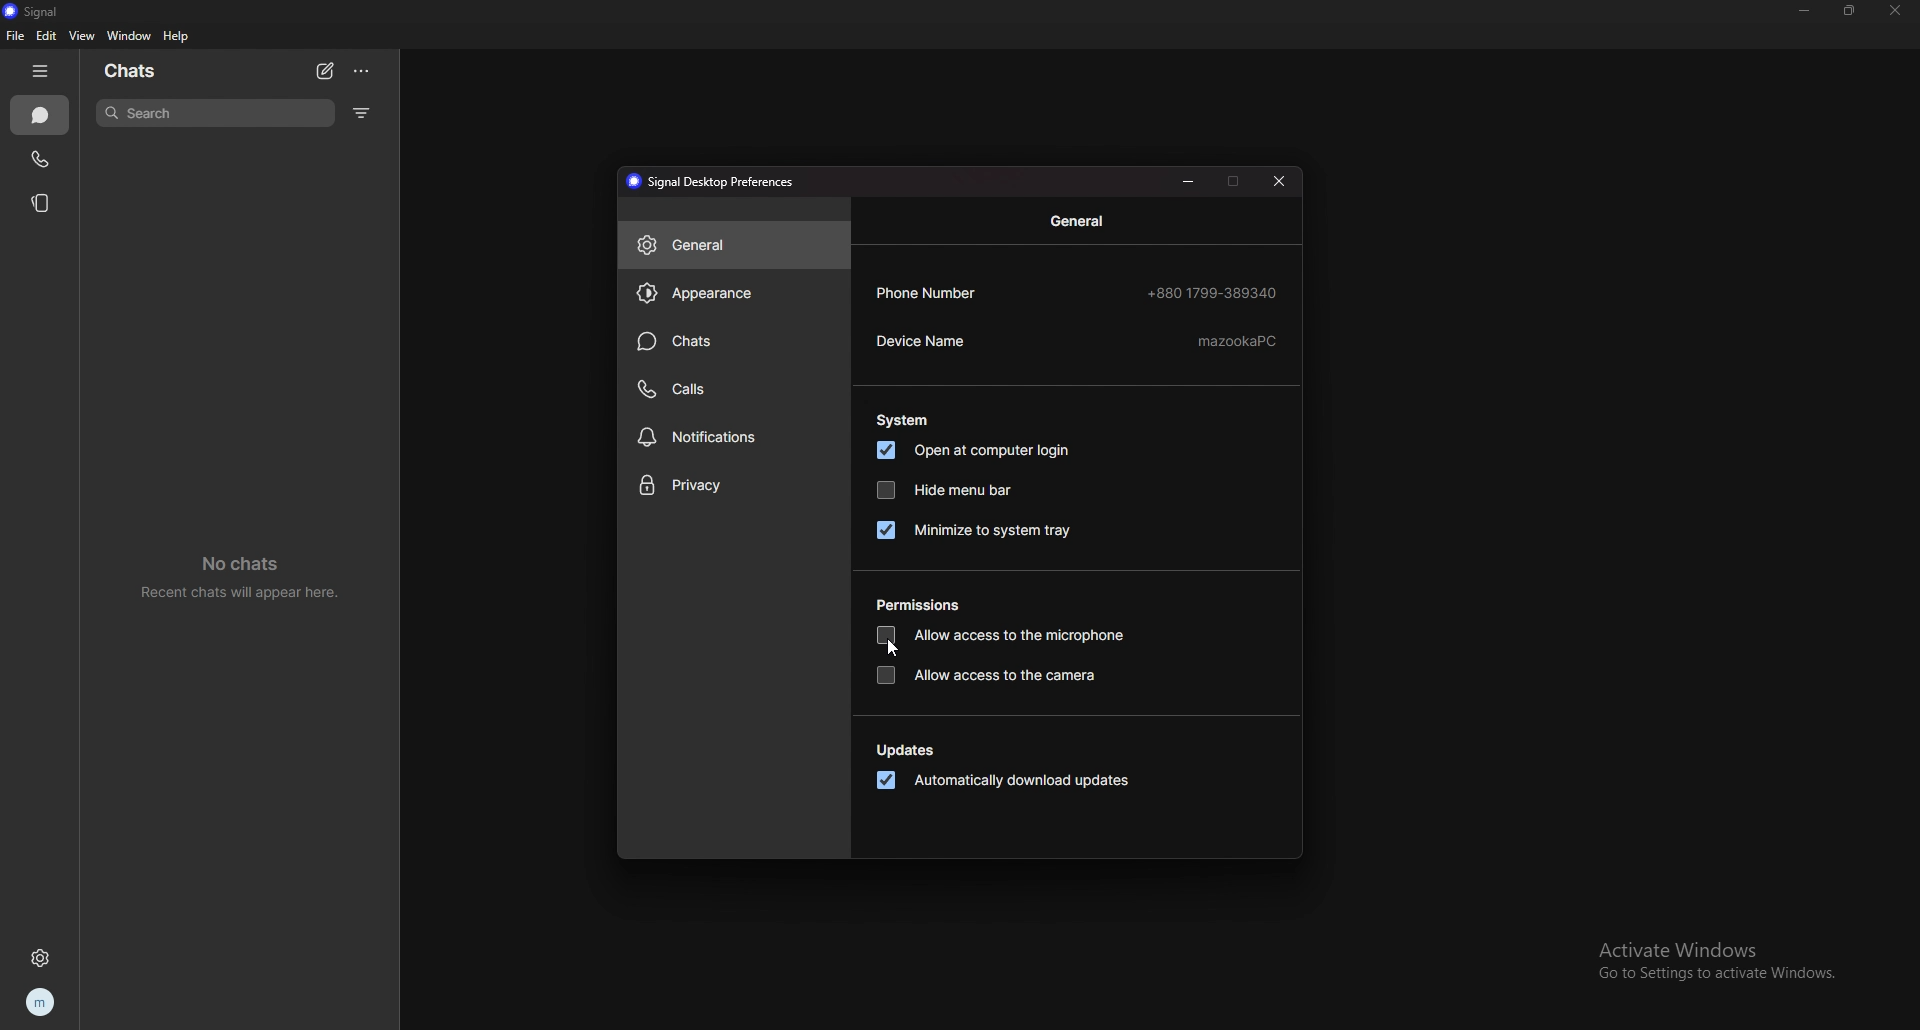 The image size is (1920, 1030). I want to click on calls, so click(42, 159).